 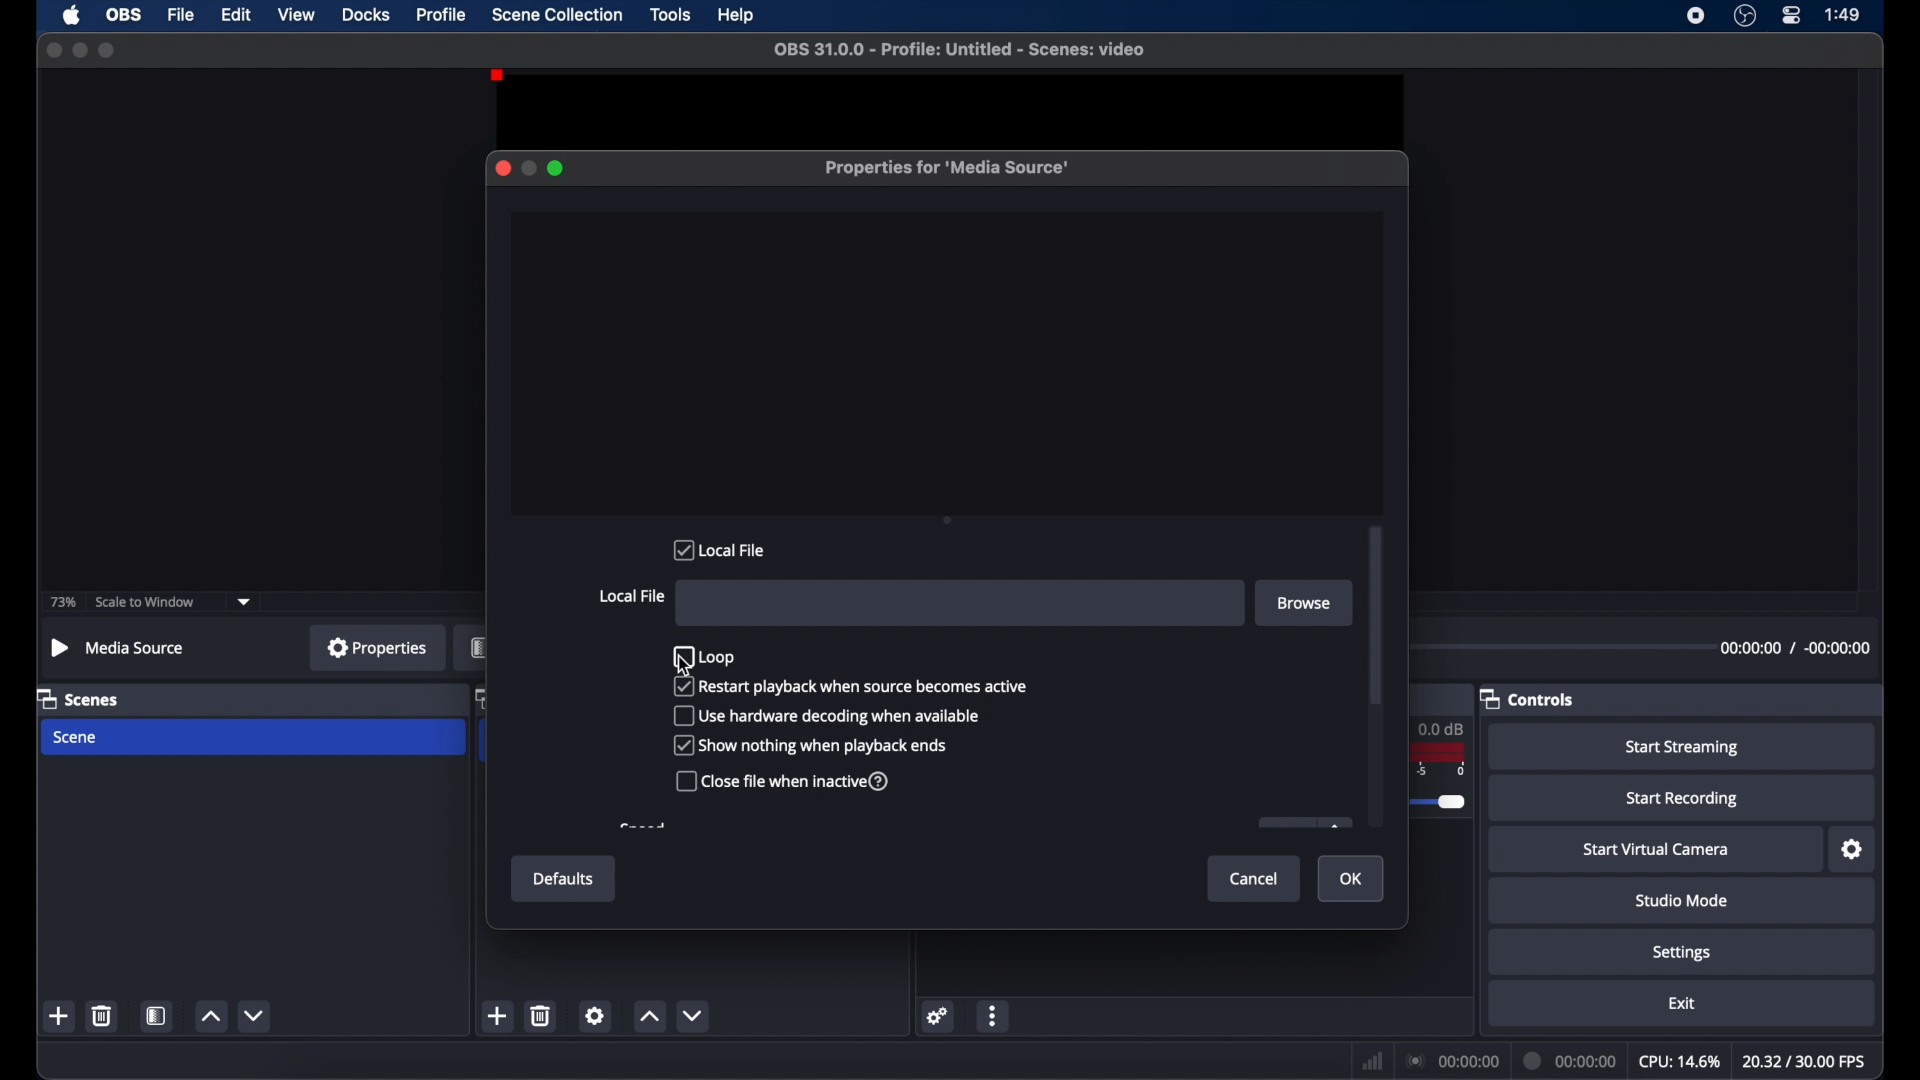 What do you see at coordinates (1793, 16) in the screenshot?
I see `control center` at bounding box center [1793, 16].